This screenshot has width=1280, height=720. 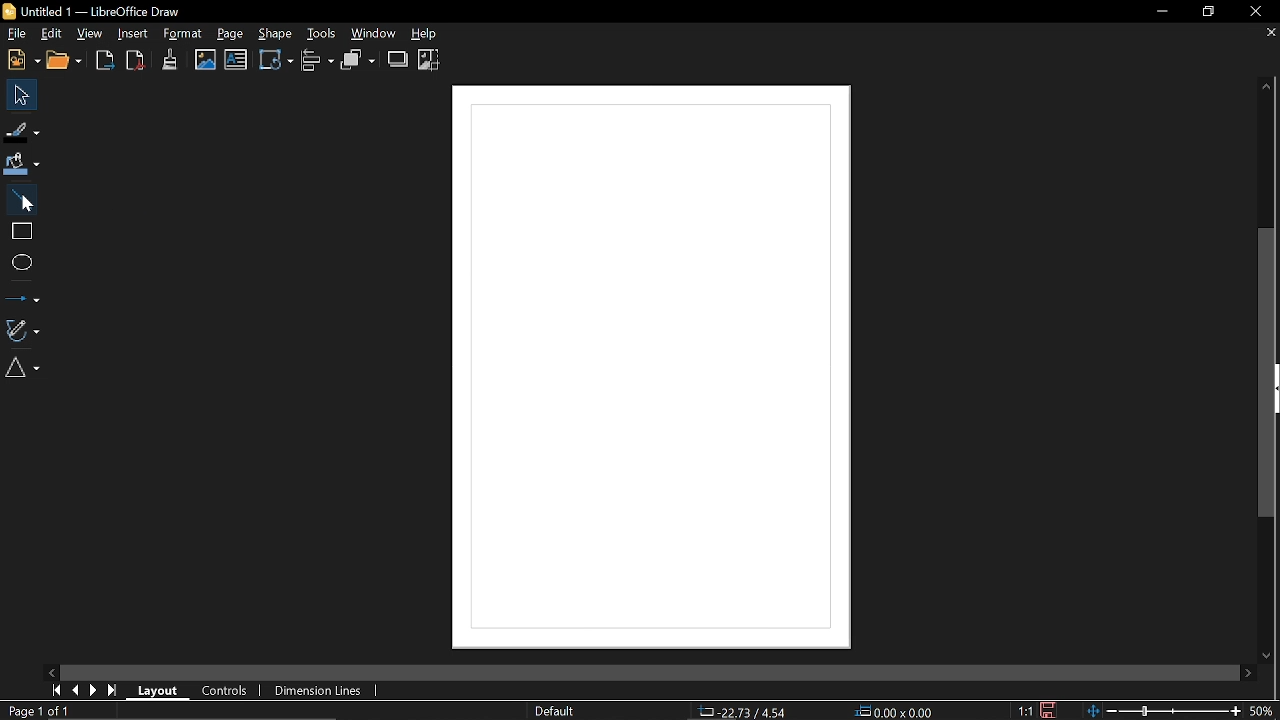 What do you see at coordinates (26, 370) in the screenshot?
I see `basic shapes` at bounding box center [26, 370].